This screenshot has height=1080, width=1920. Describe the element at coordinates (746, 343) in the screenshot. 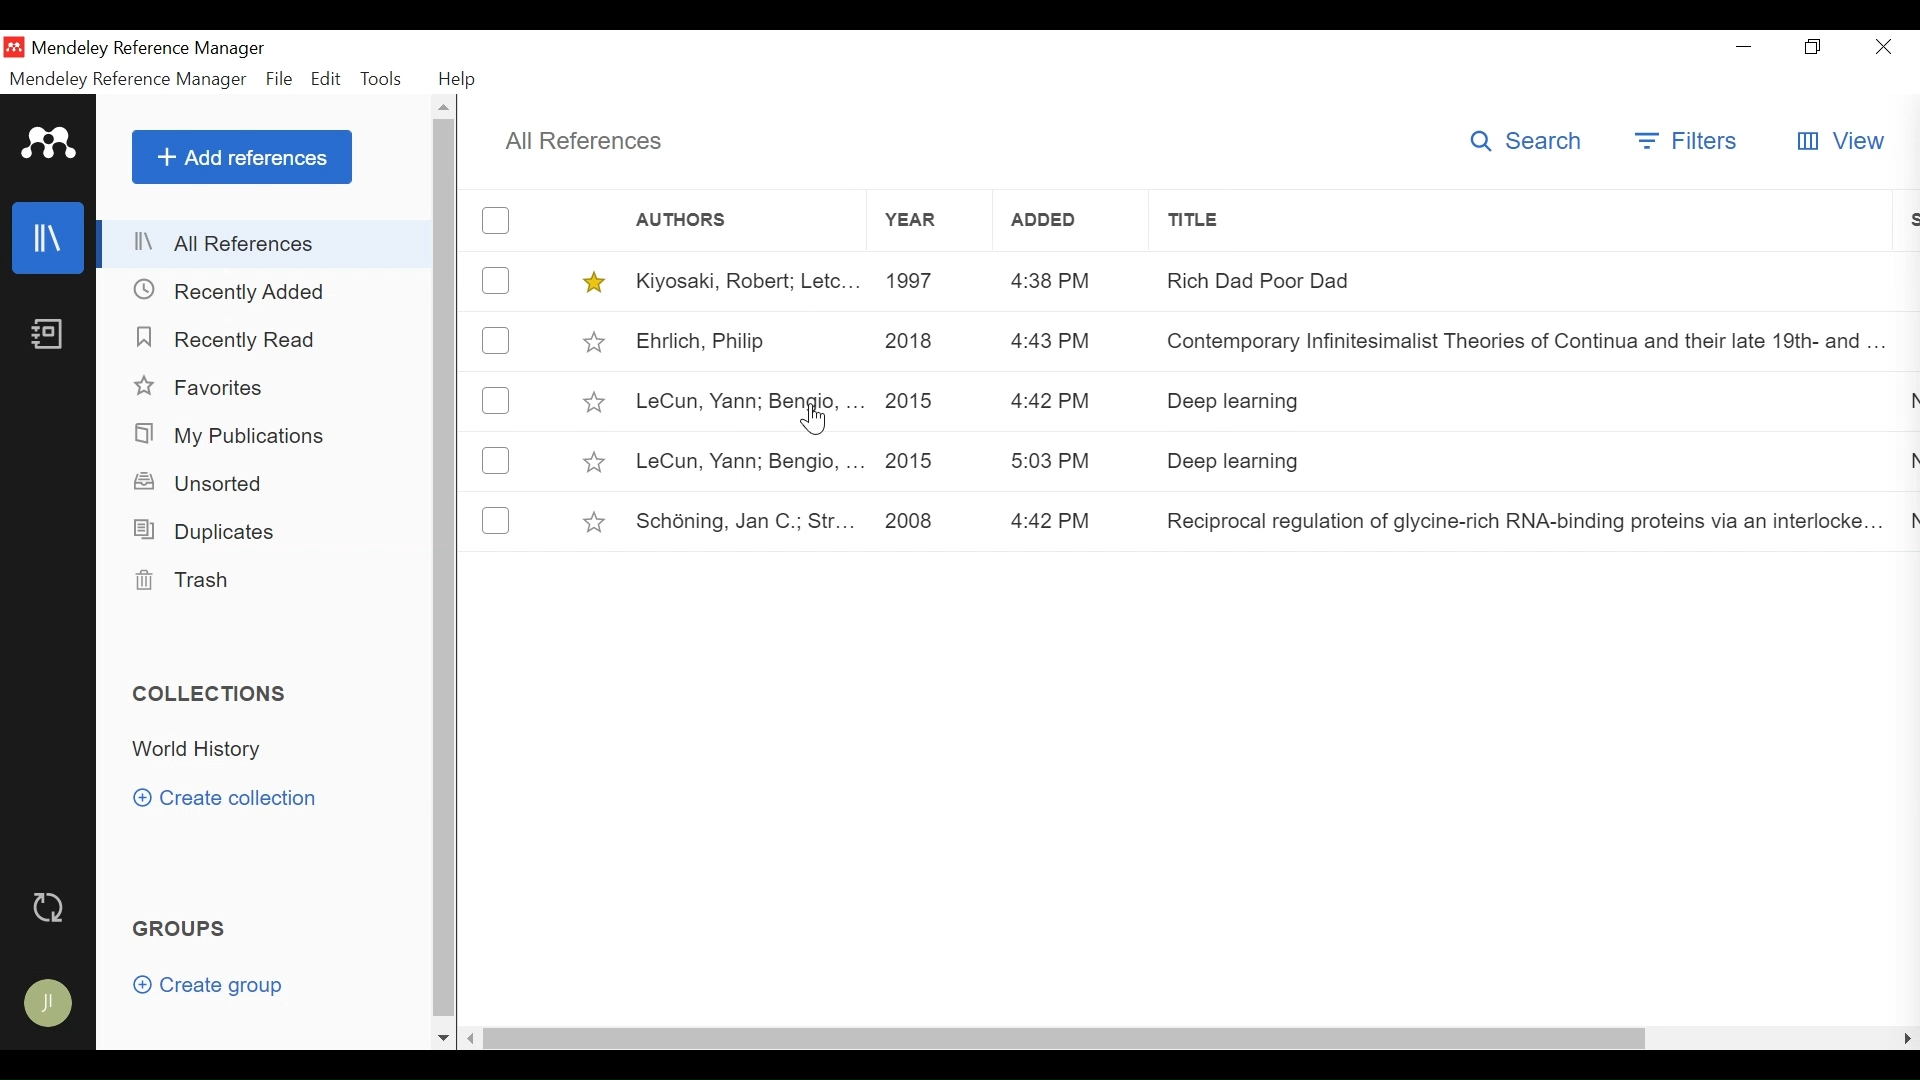

I see `Ehrlich, Philip` at that location.